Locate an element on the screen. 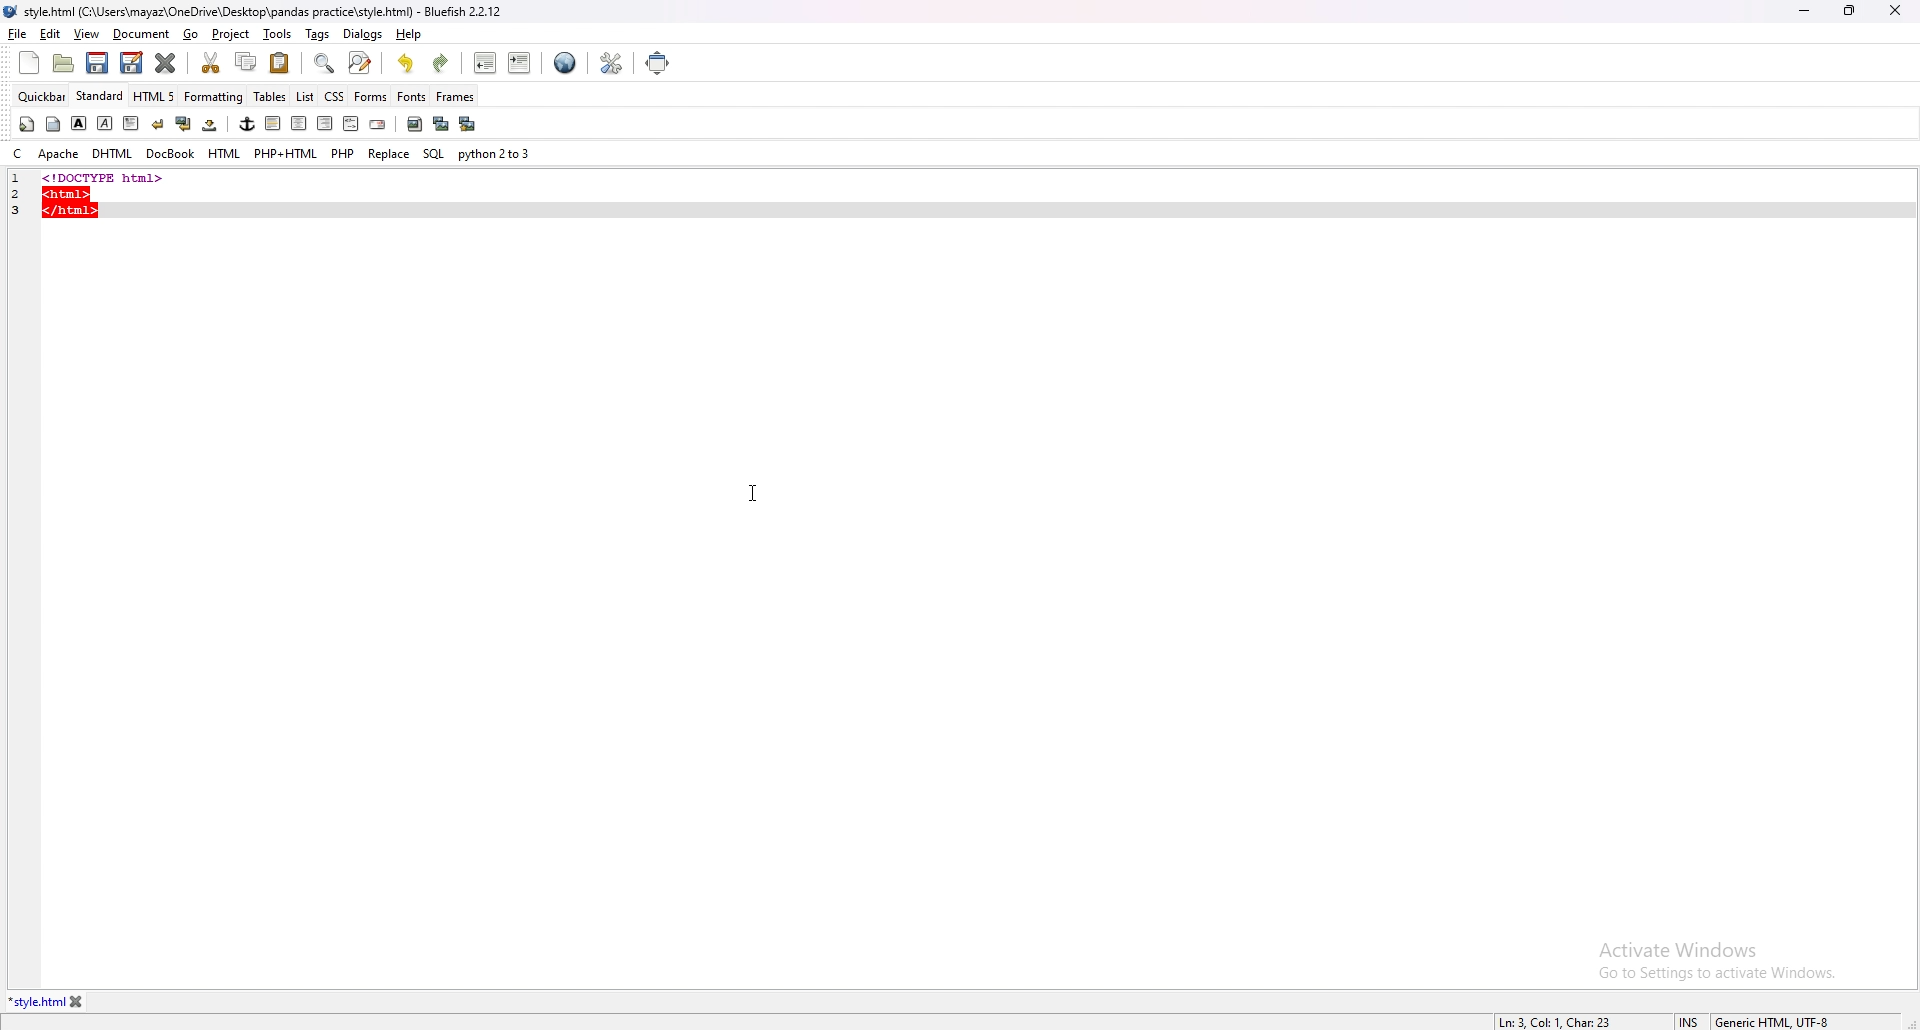 This screenshot has height=1030, width=1920. cut is located at coordinates (213, 62).